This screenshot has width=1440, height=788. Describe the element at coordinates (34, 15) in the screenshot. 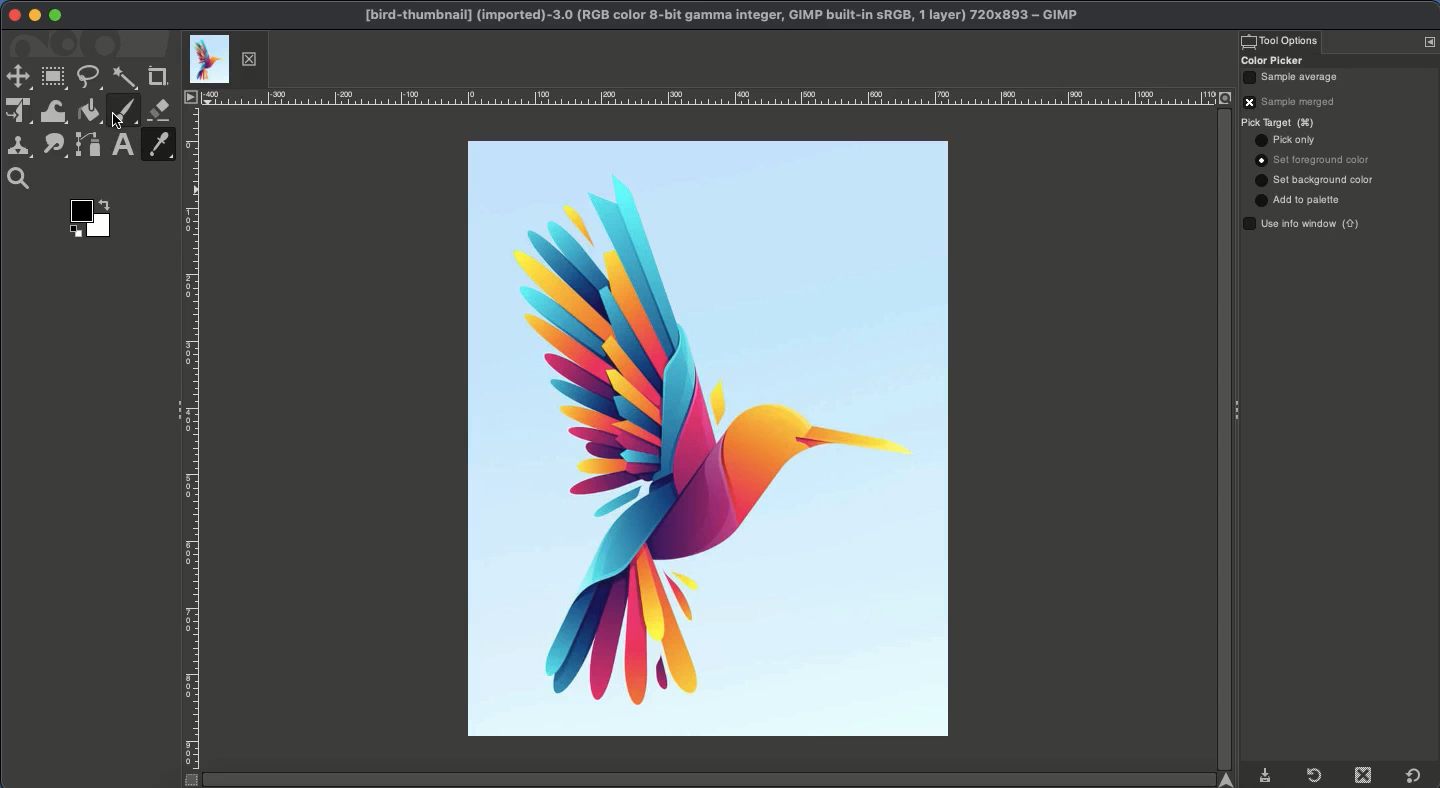

I see `Minimize` at that location.